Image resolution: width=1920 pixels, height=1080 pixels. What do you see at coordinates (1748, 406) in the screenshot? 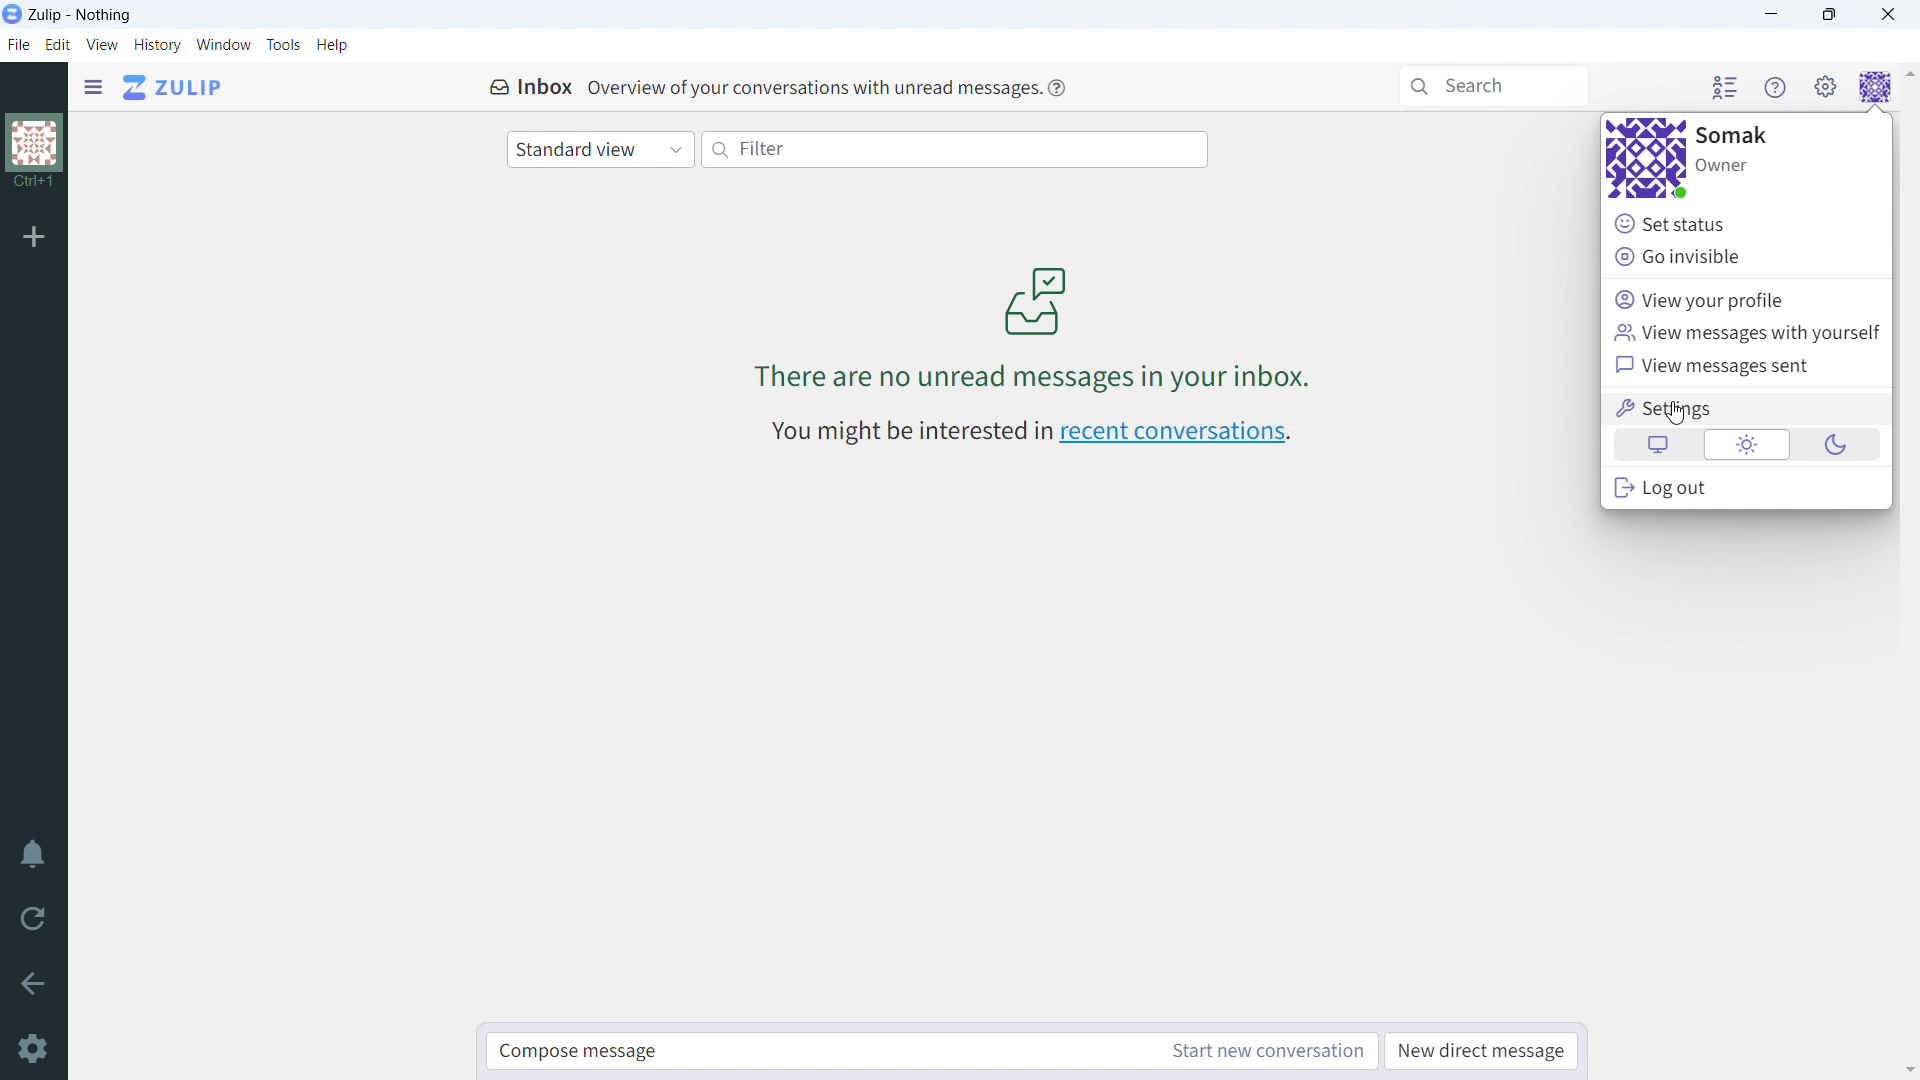
I see `settings` at bounding box center [1748, 406].